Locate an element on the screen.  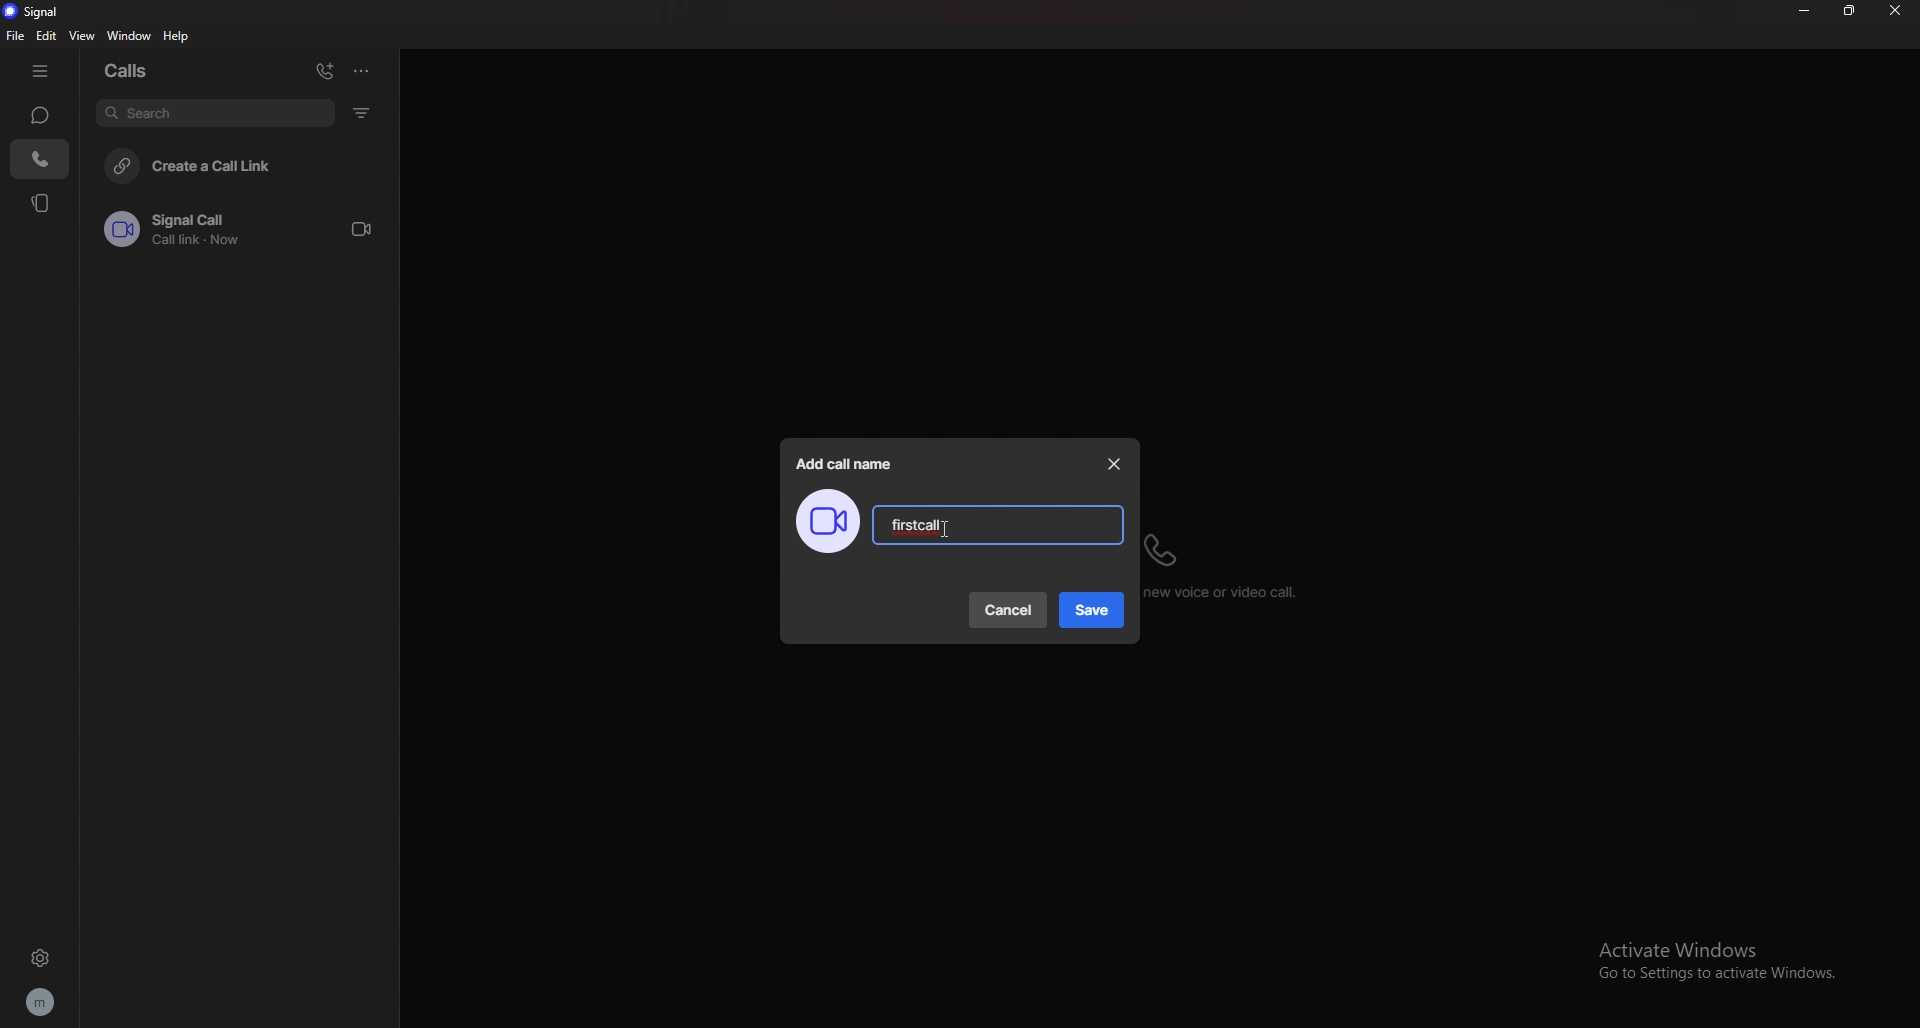
edit is located at coordinates (47, 36).